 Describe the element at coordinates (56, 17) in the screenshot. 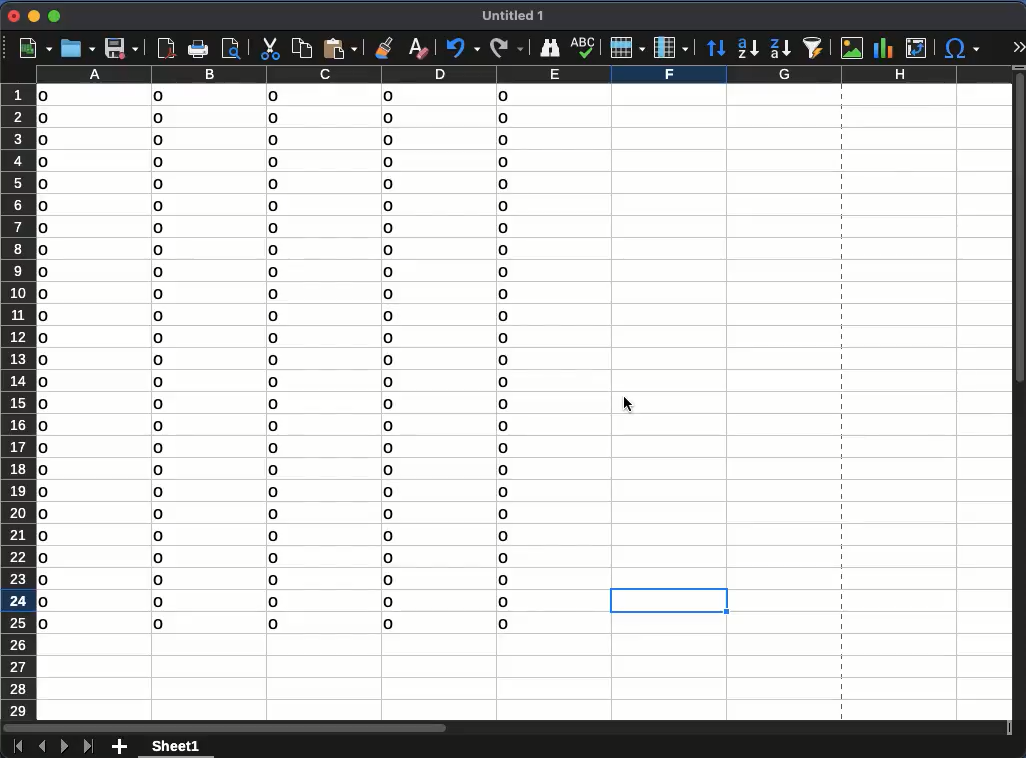

I see `maximize` at that location.